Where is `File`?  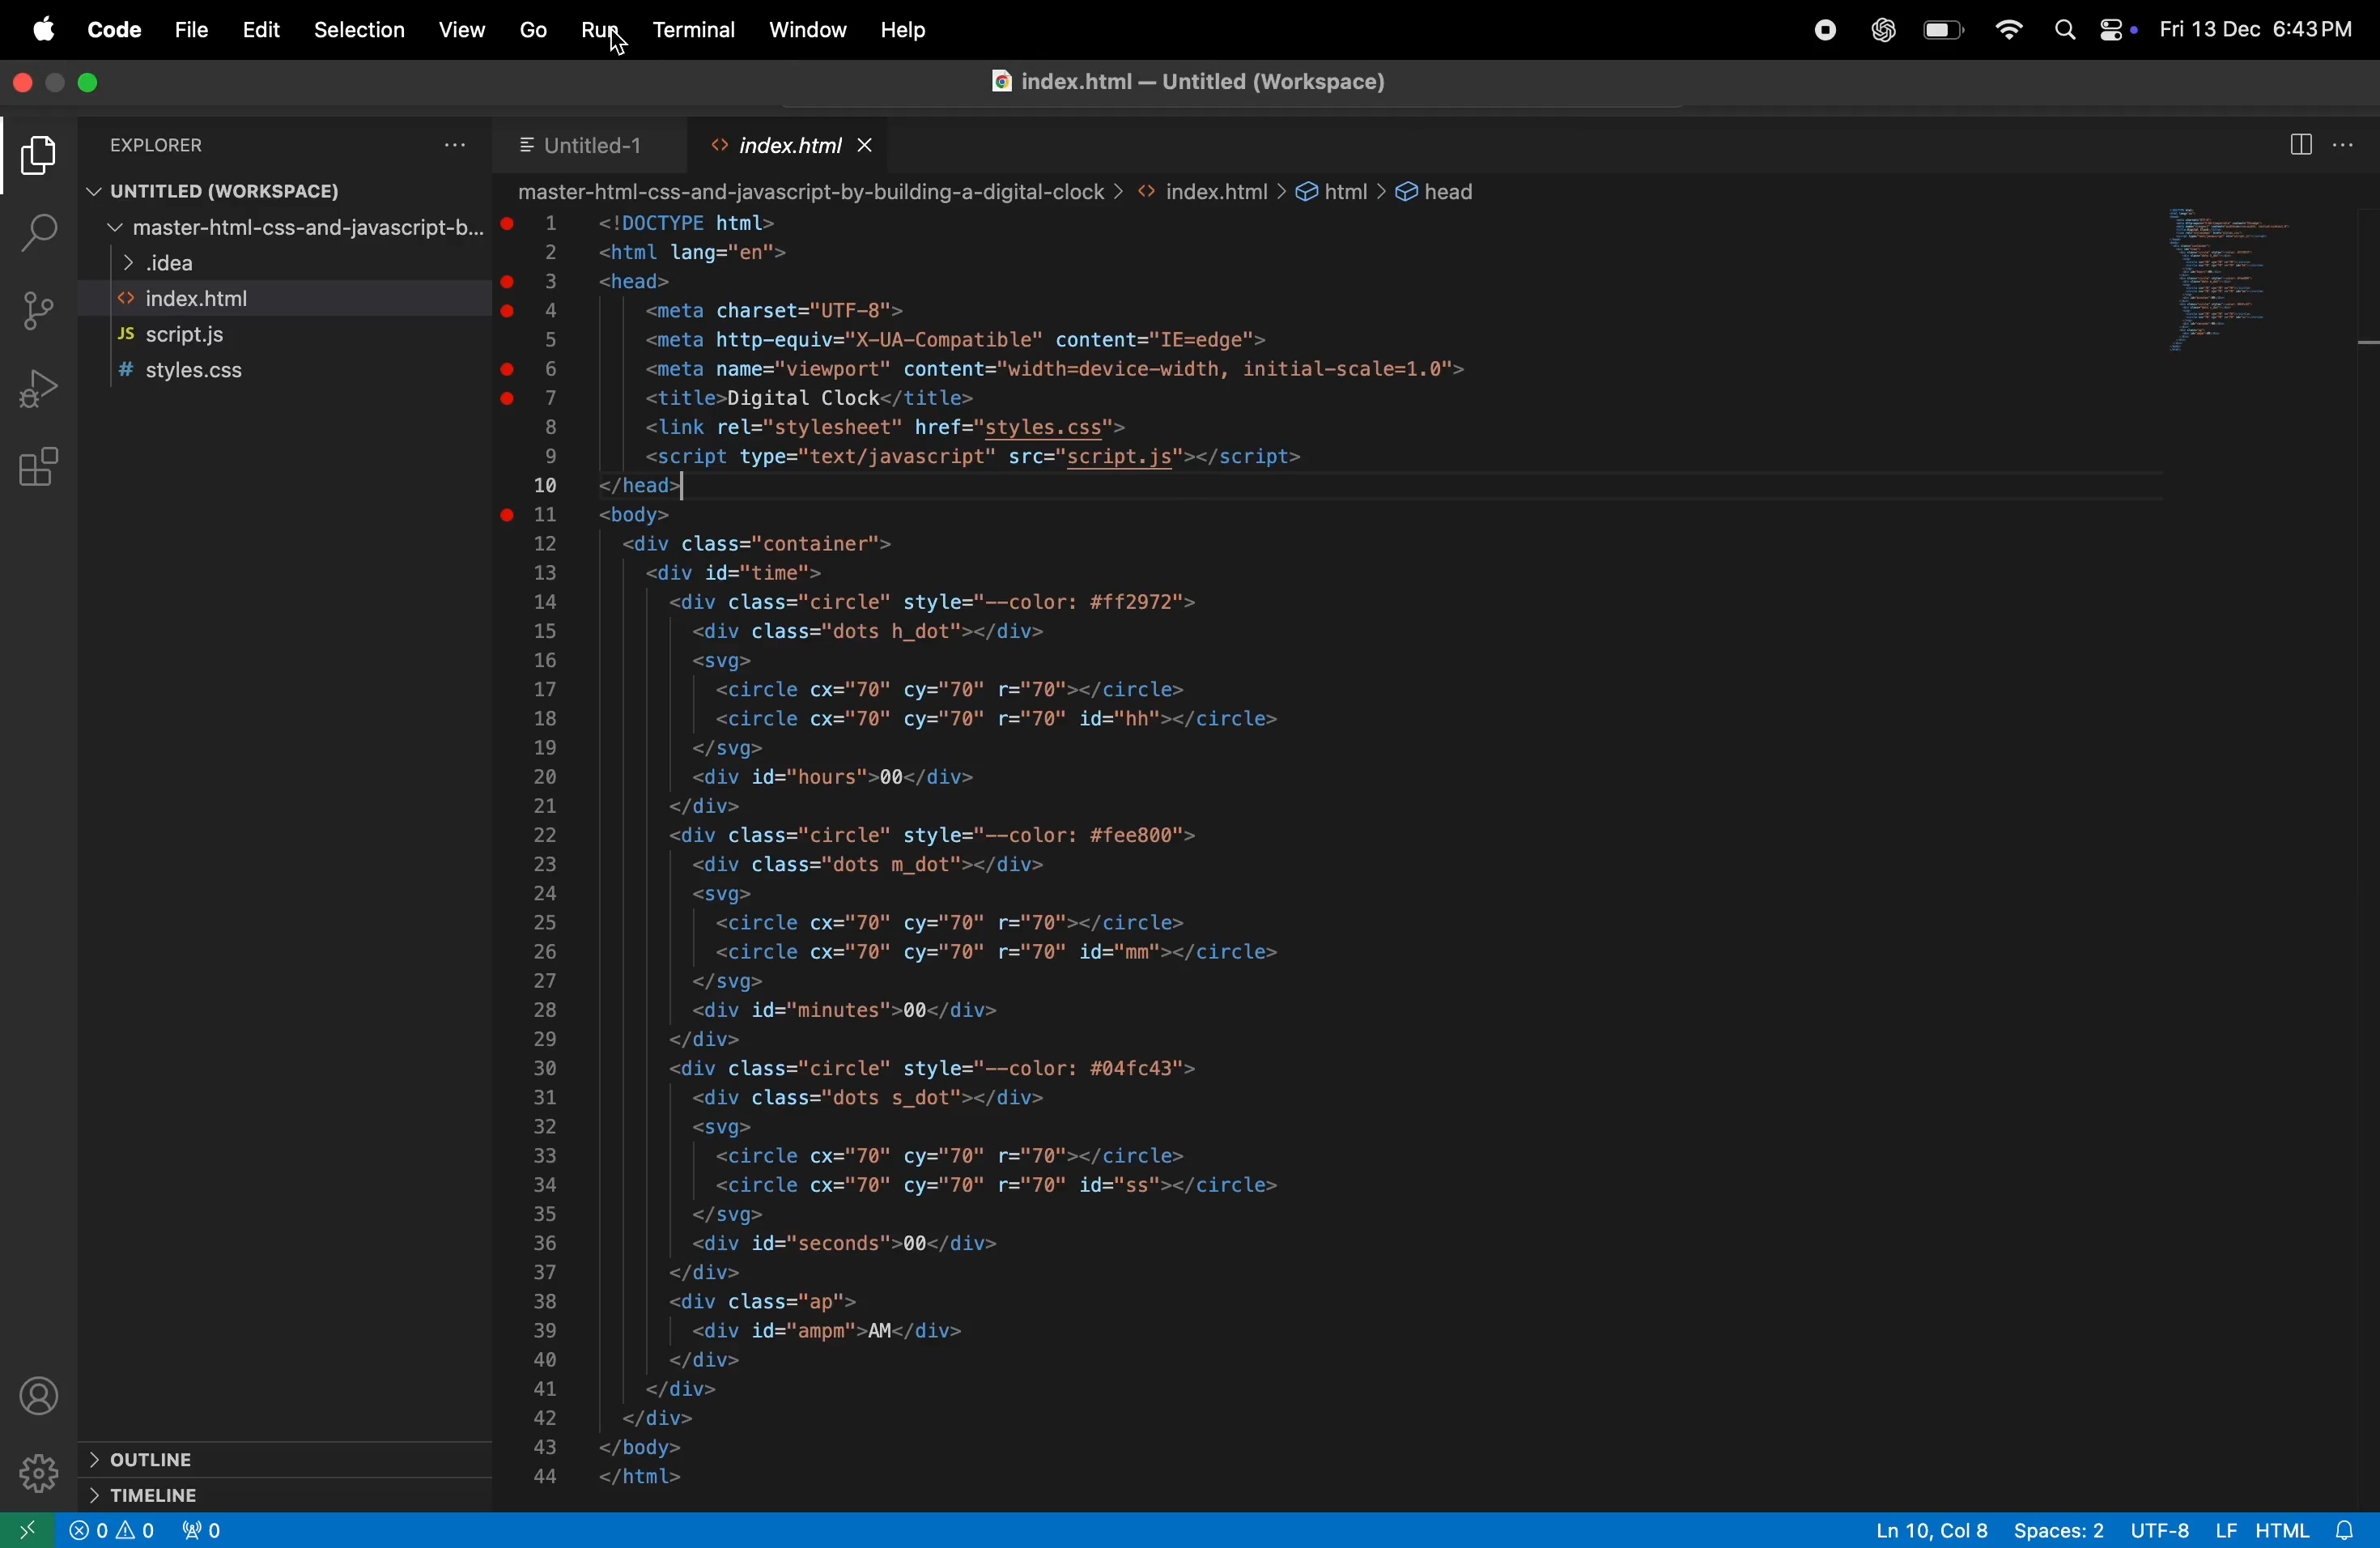 File is located at coordinates (189, 28).